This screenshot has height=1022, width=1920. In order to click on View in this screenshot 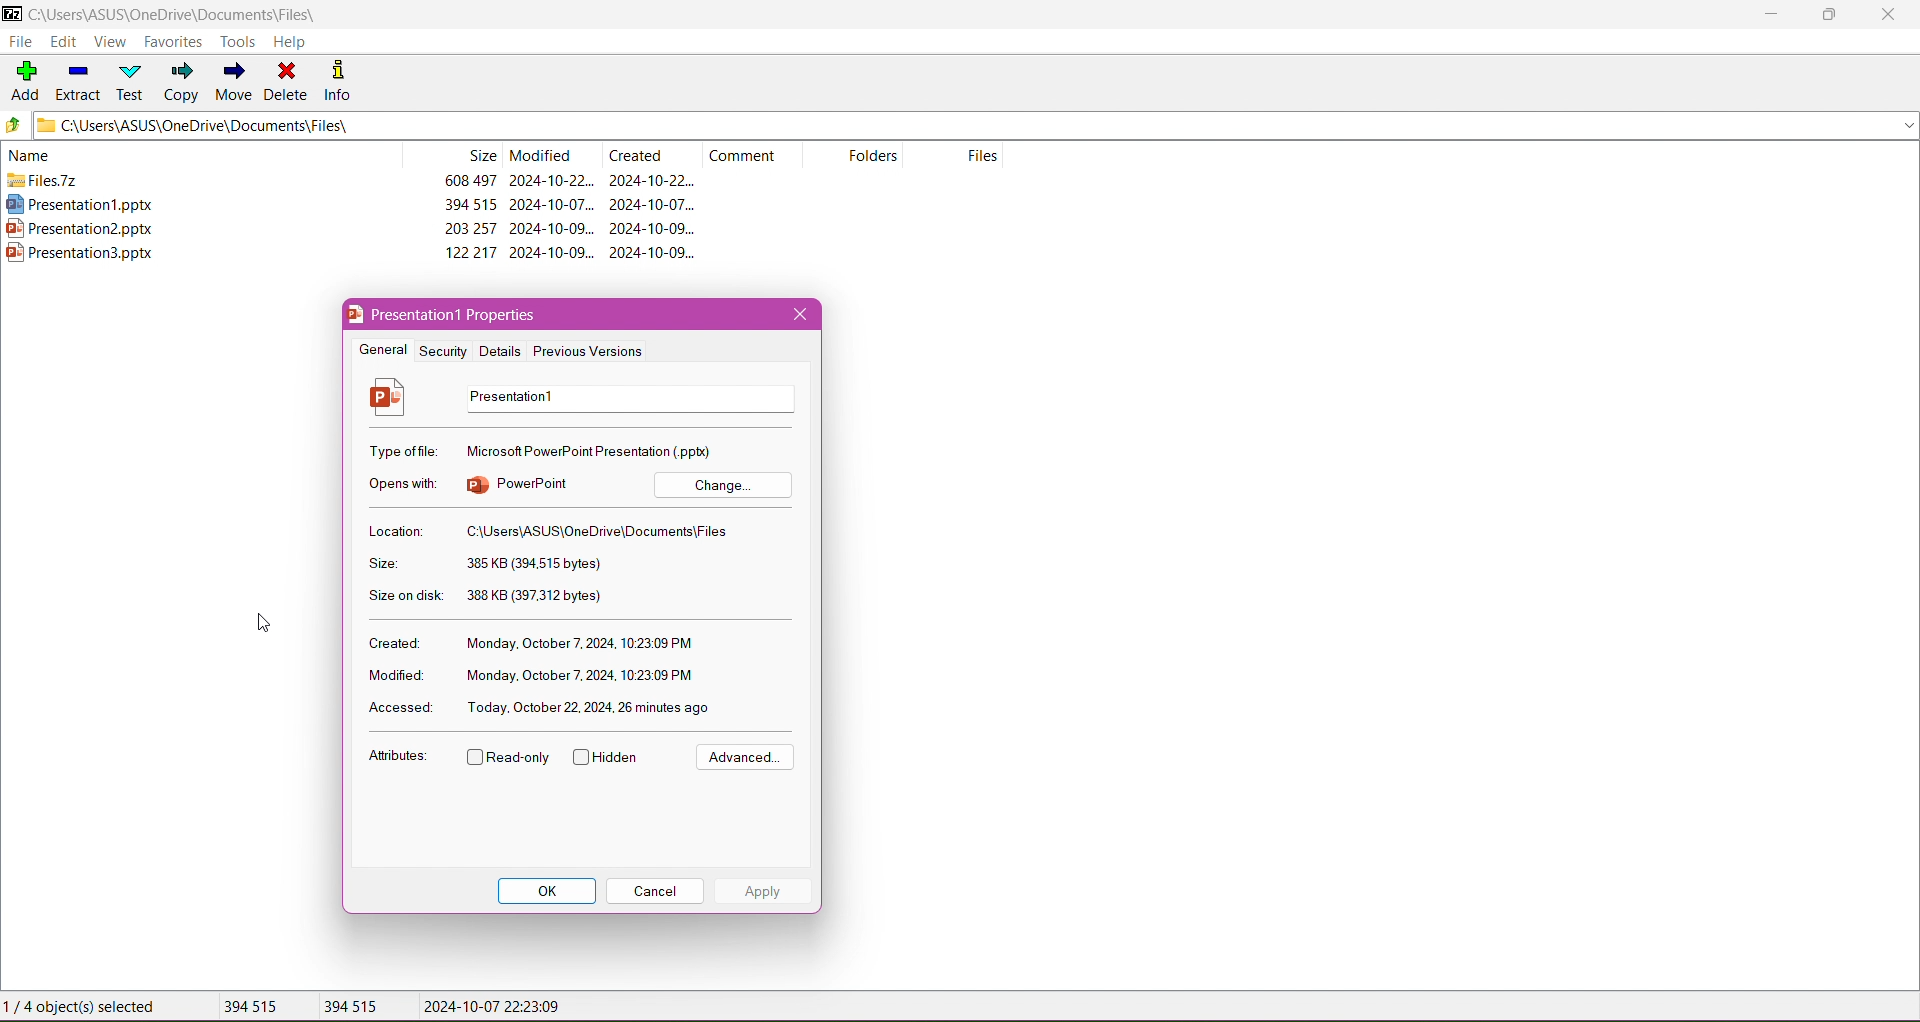, I will do `click(110, 42)`.